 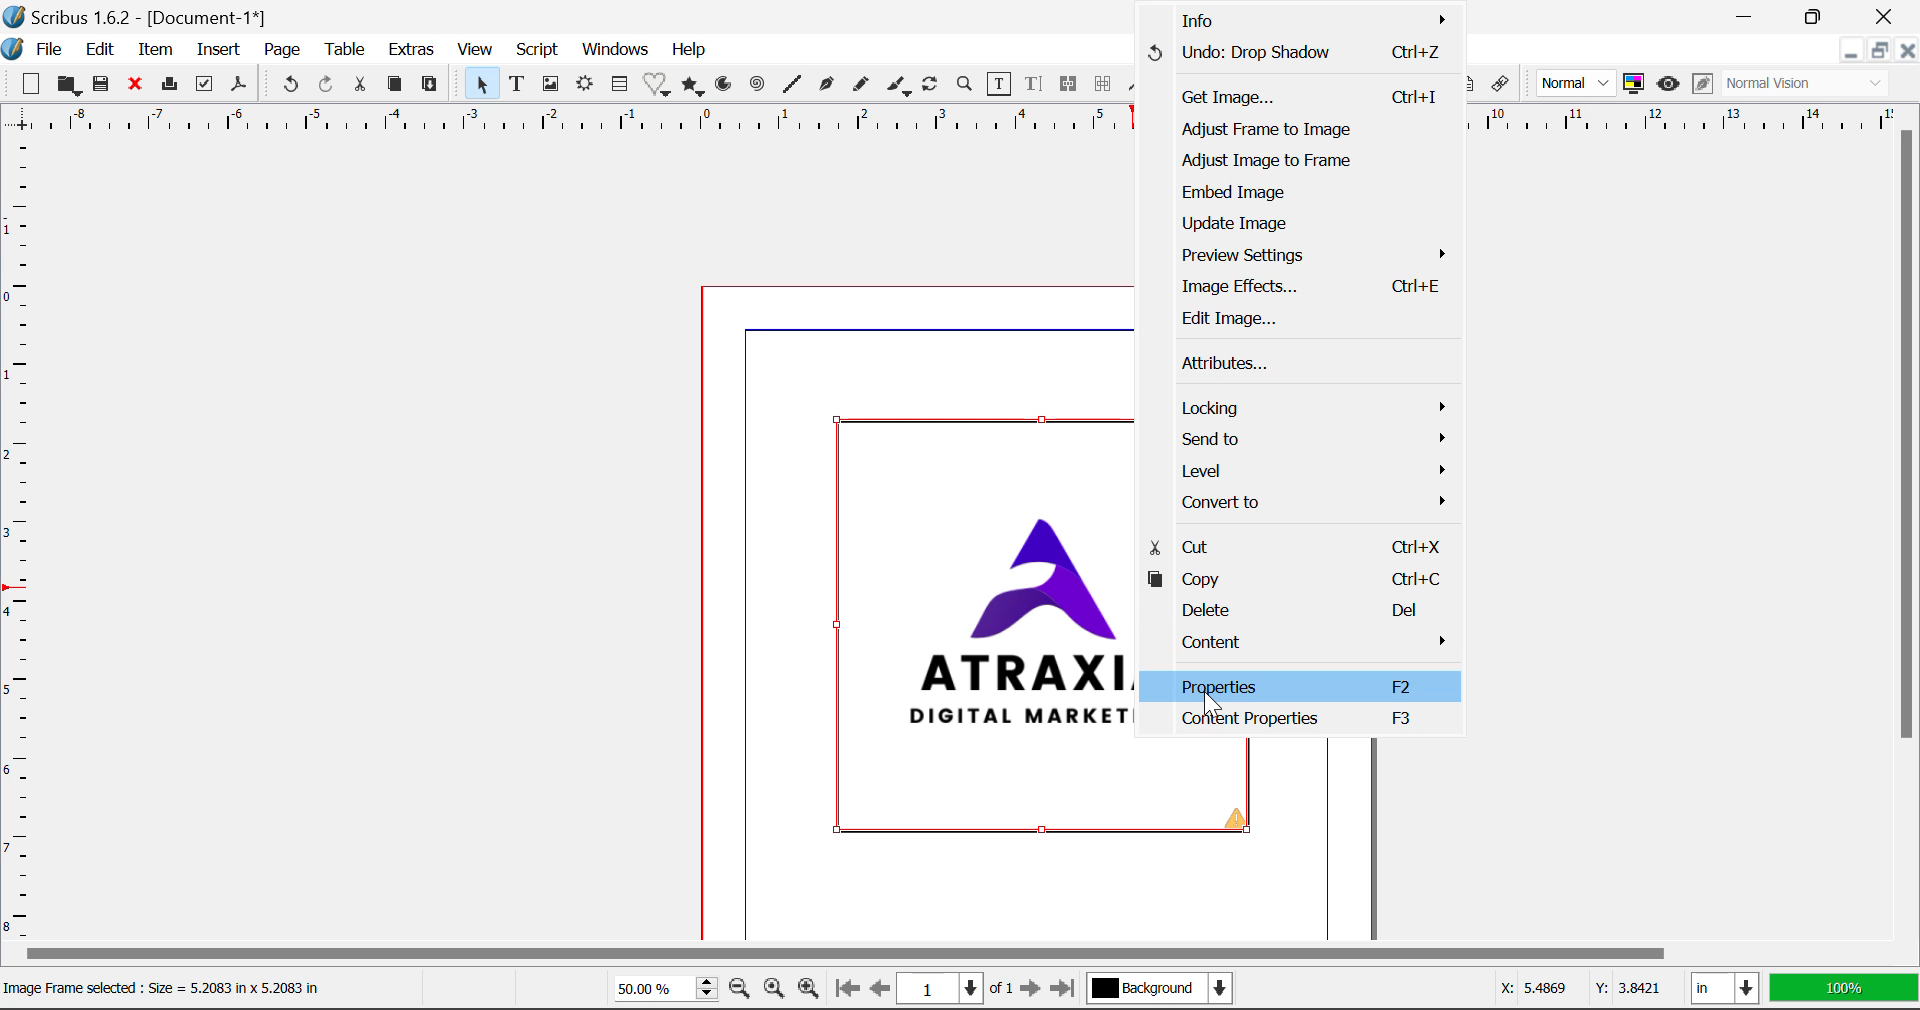 What do you see at coordinates (174, 988) in the screenshot?
I see `Image Frame selected : Size = 5.2083 in x 5.2083 in` at bounding box center [174, 988].